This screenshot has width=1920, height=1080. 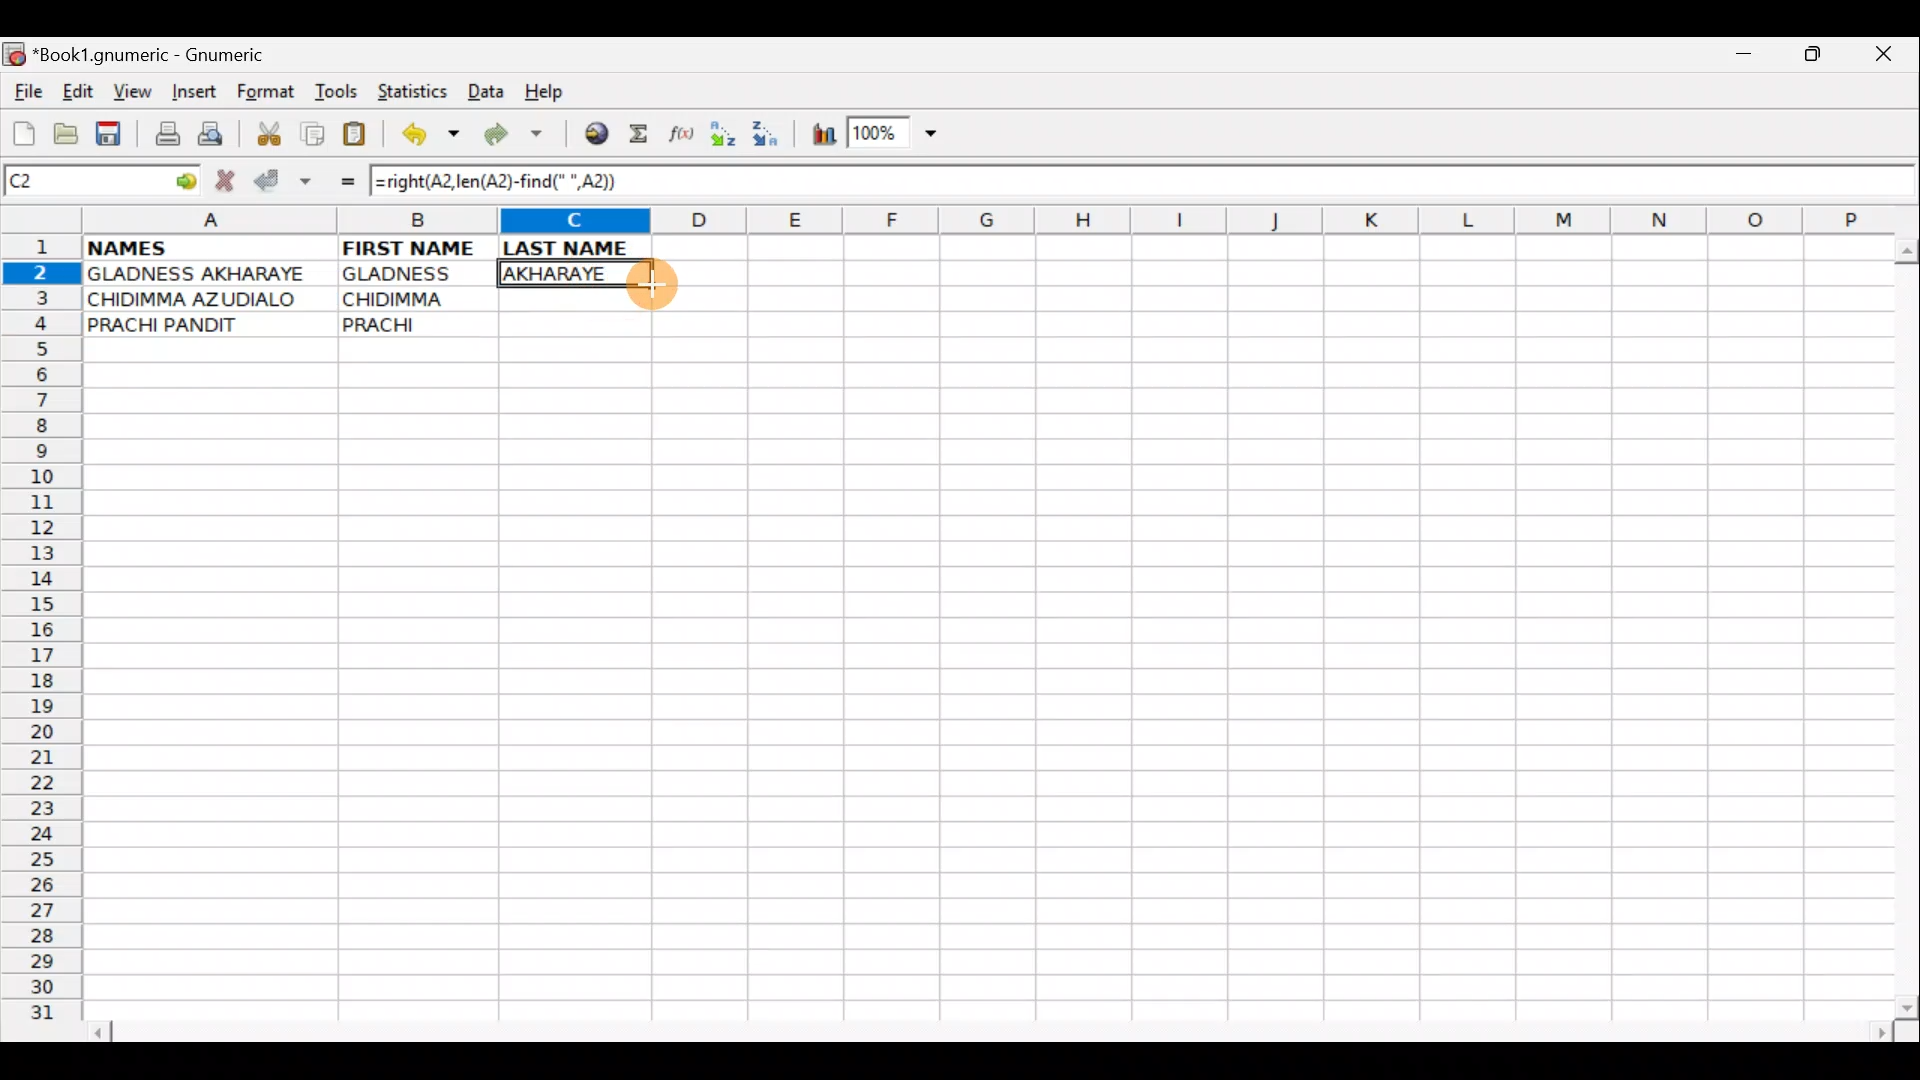 What do you see at coordinates (994, 1029) in the screenshot?
I see `Scroll bar` at bounding box center [994, 1029].